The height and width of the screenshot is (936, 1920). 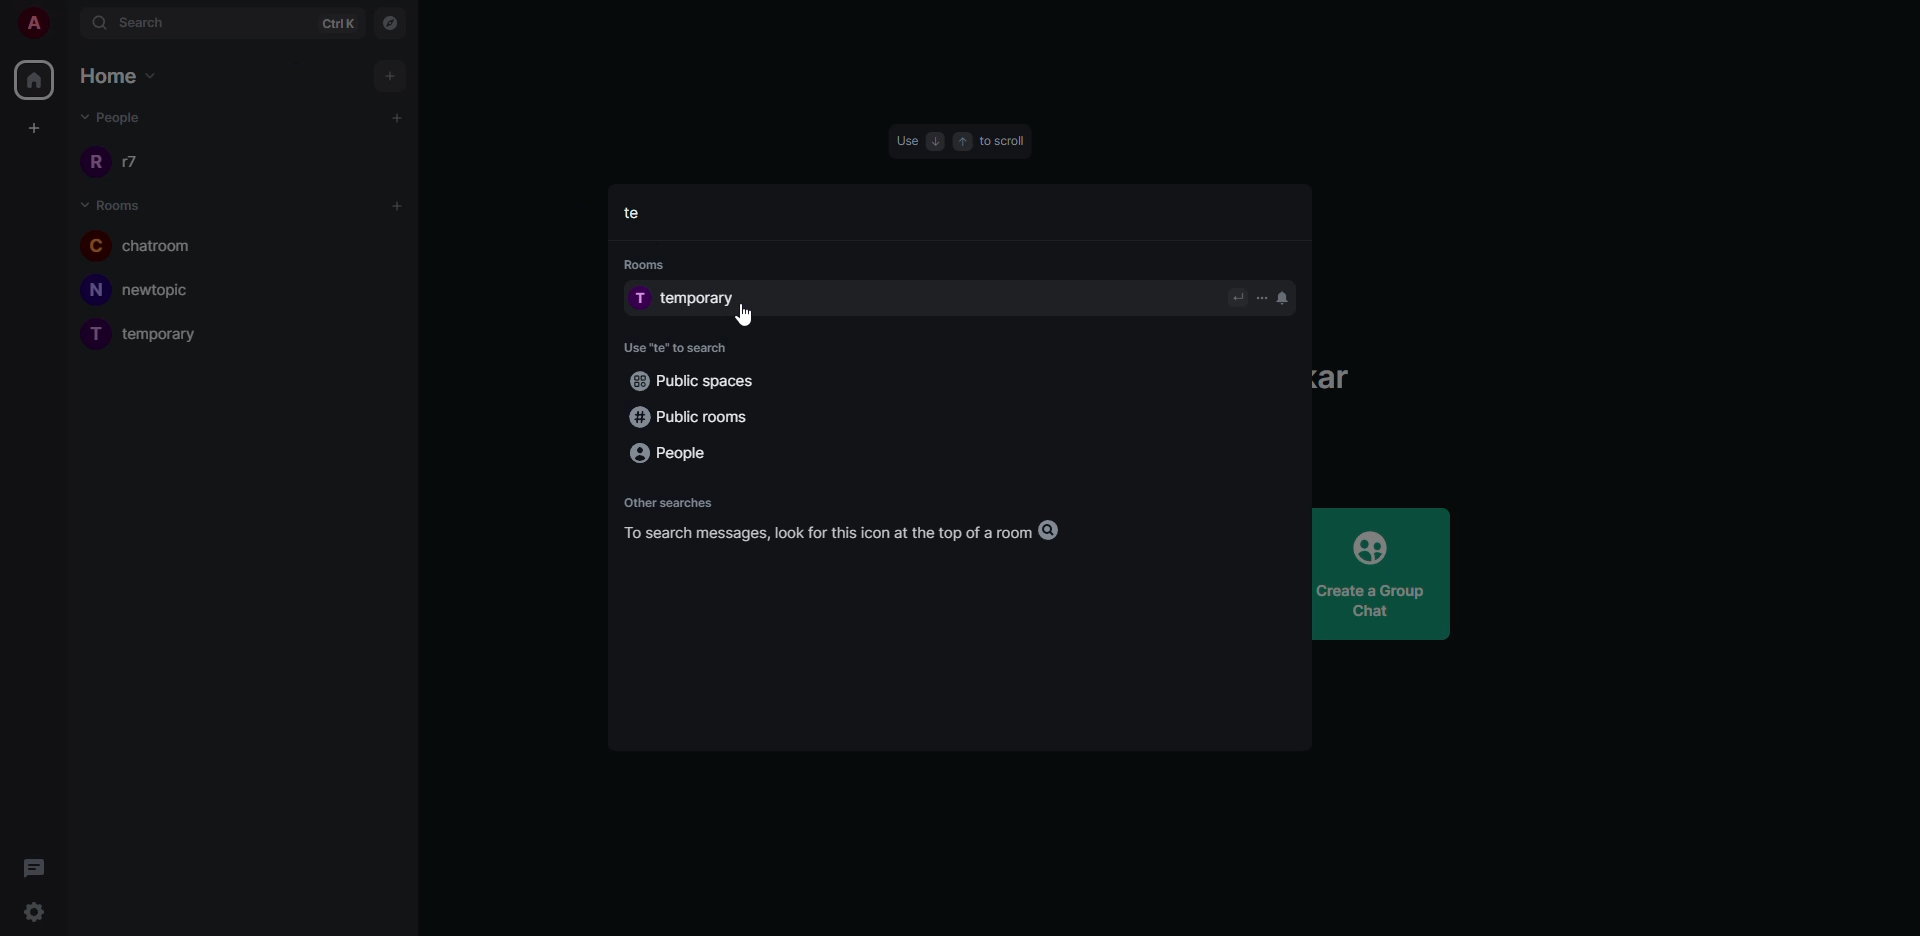 What do you see at coordinates (1005, 142) in the screenshot?
I see `to scroll` at bounding box center [1005, 142].